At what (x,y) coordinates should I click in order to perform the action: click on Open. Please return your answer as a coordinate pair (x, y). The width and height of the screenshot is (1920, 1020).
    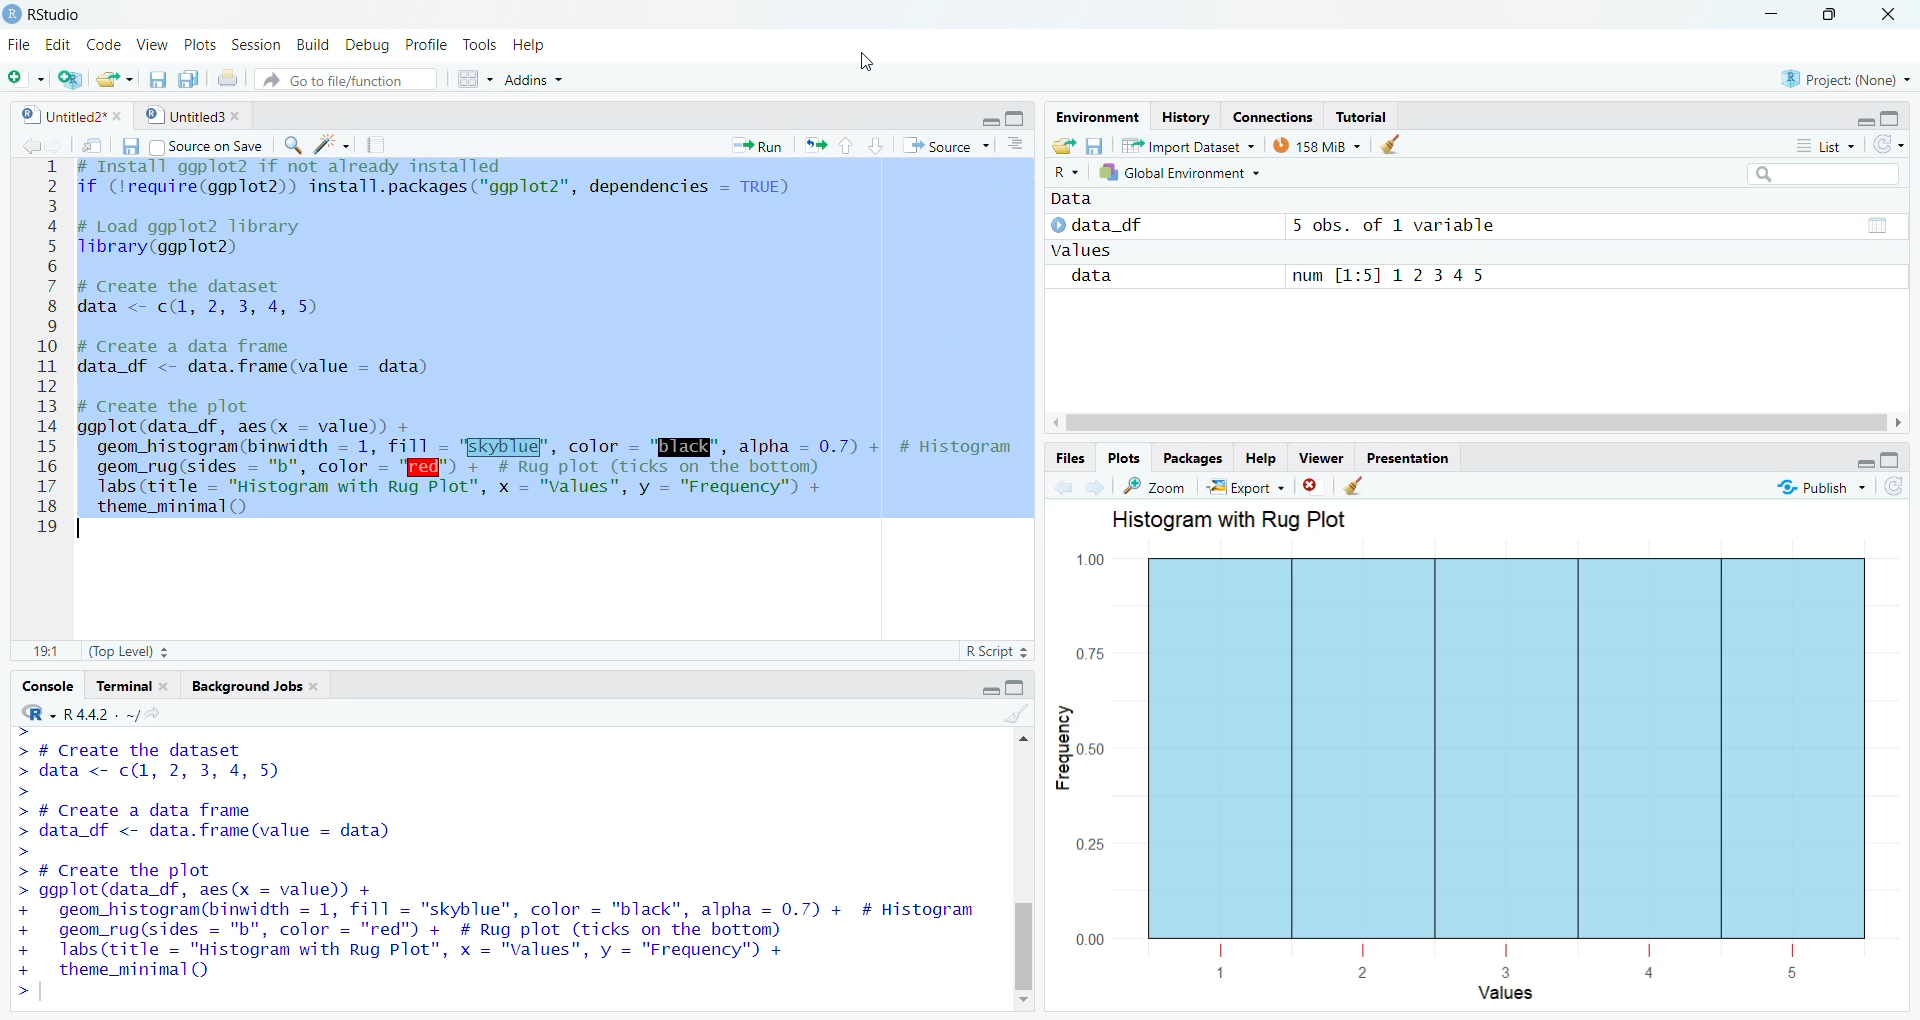
    Looking at the image, I should click on (1061, 145).